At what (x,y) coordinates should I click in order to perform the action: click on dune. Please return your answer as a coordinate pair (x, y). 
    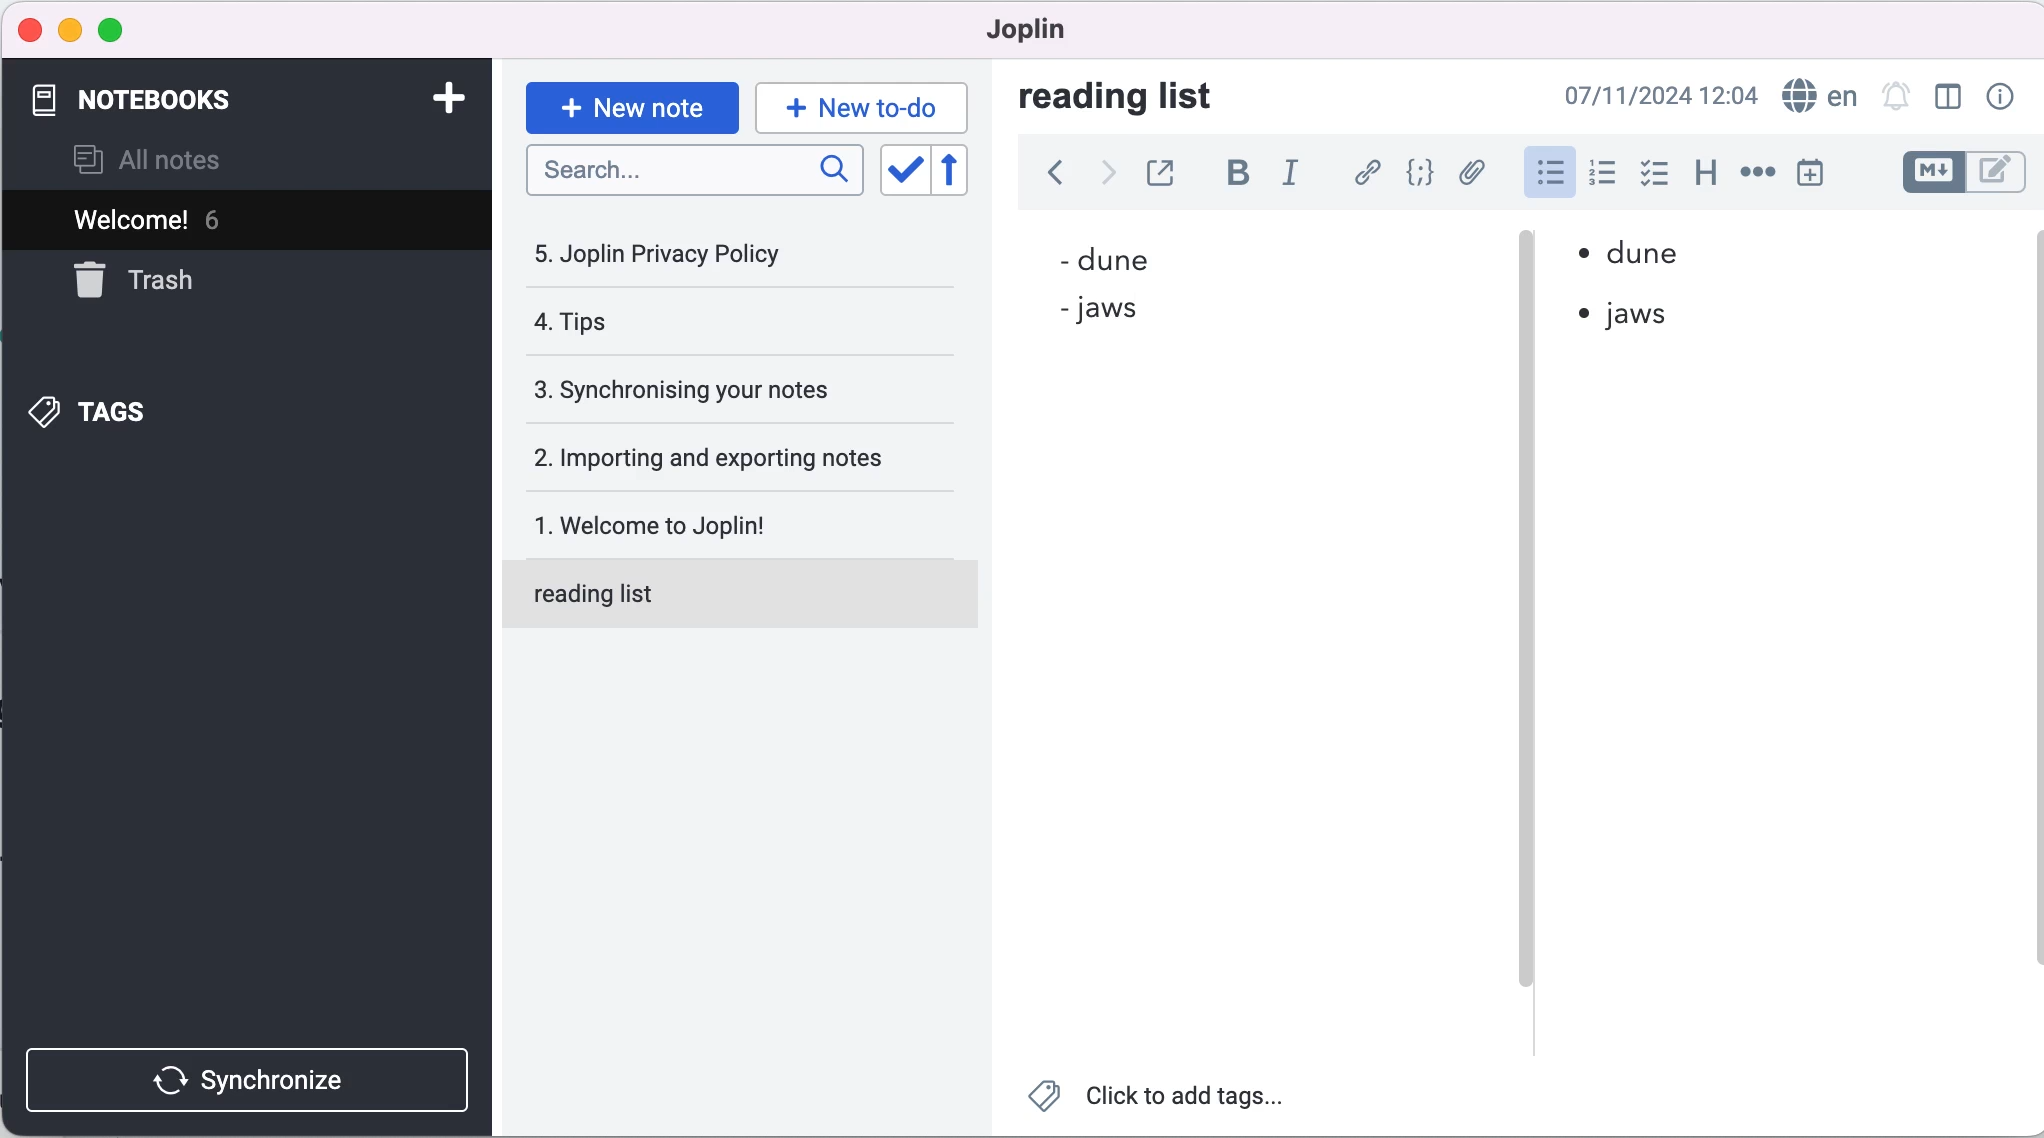
    Looking at the image, I should click on (1663, 258).